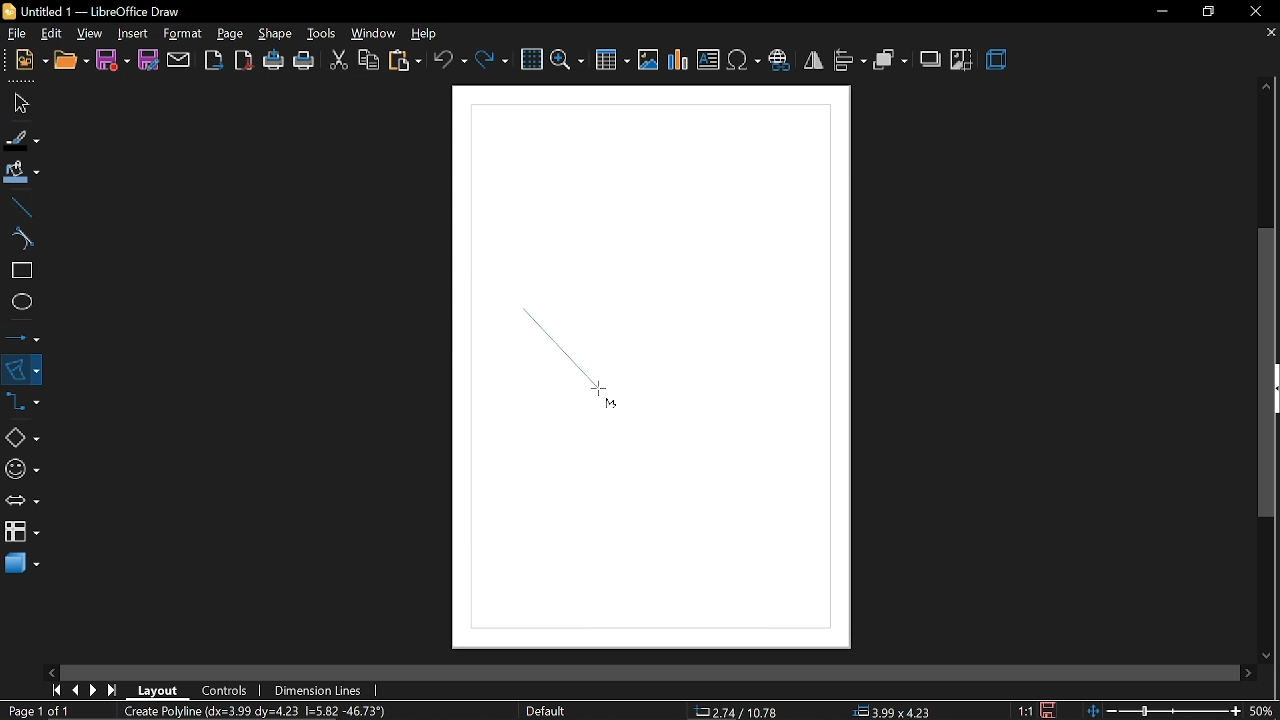 The height and width of the screenshot is (720, 1280). I want to click on ellipse, so click(18, 304).